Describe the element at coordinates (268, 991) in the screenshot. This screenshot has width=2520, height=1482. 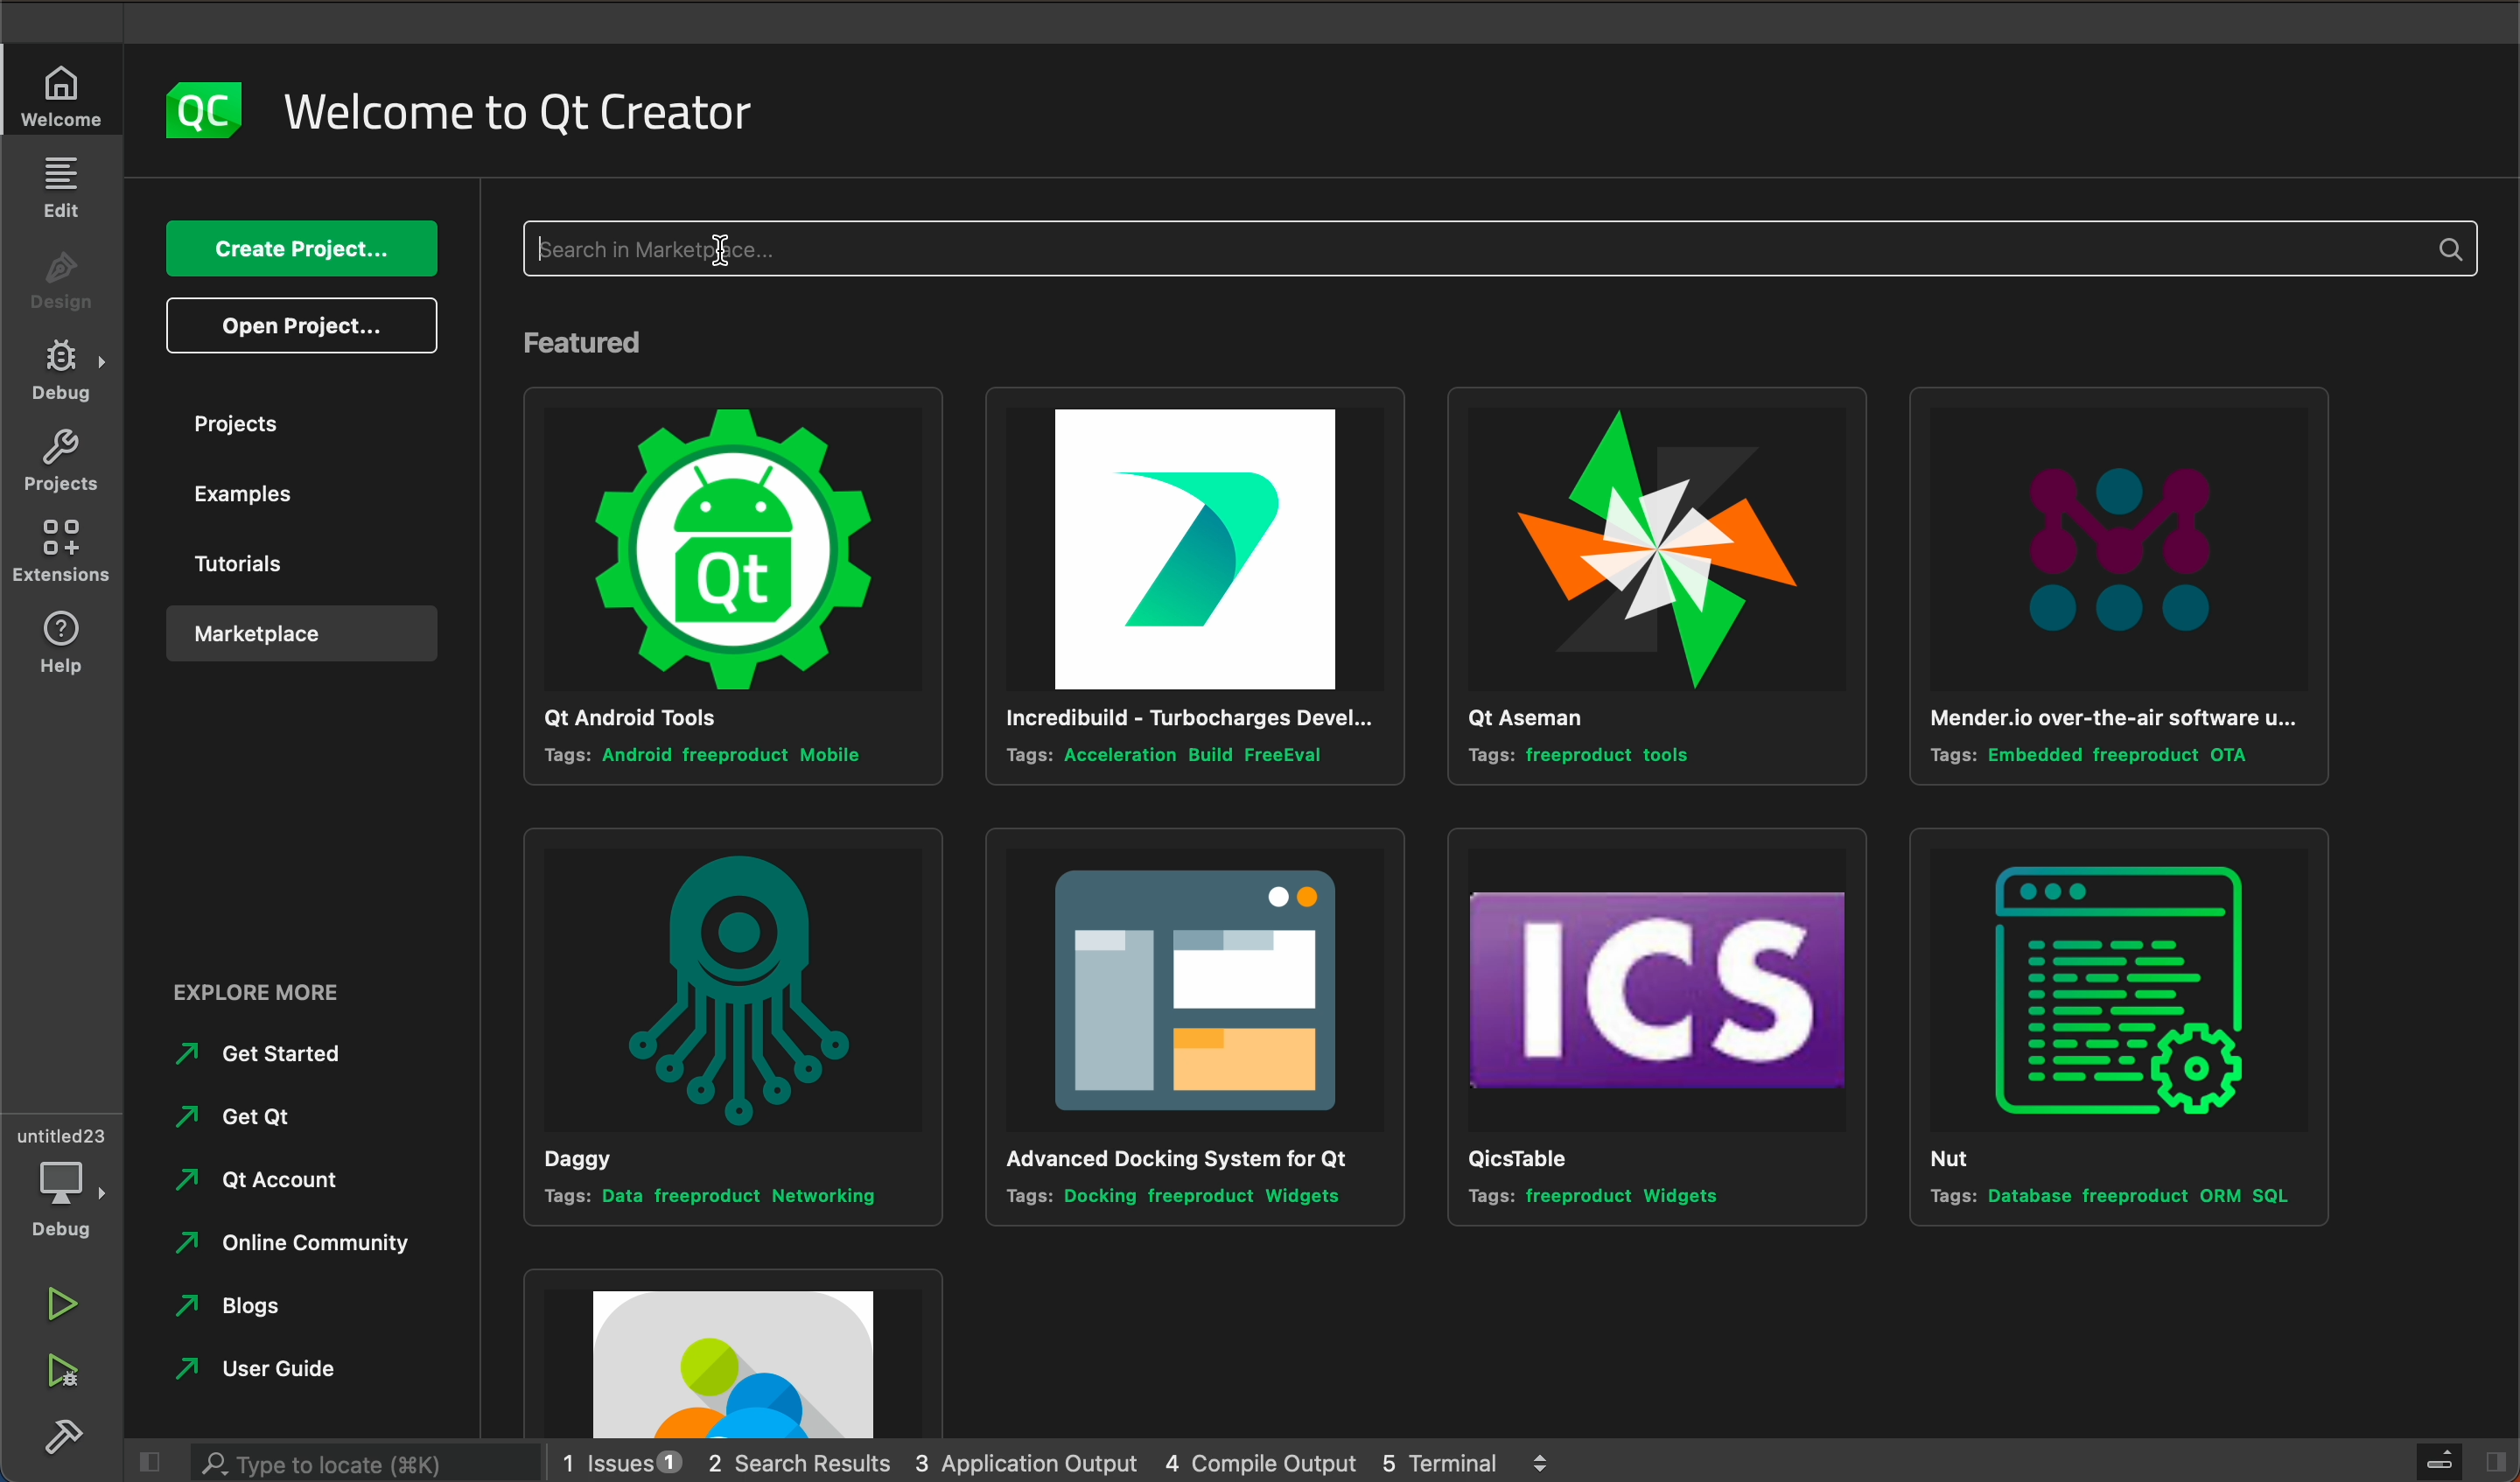
I see `` at that location.